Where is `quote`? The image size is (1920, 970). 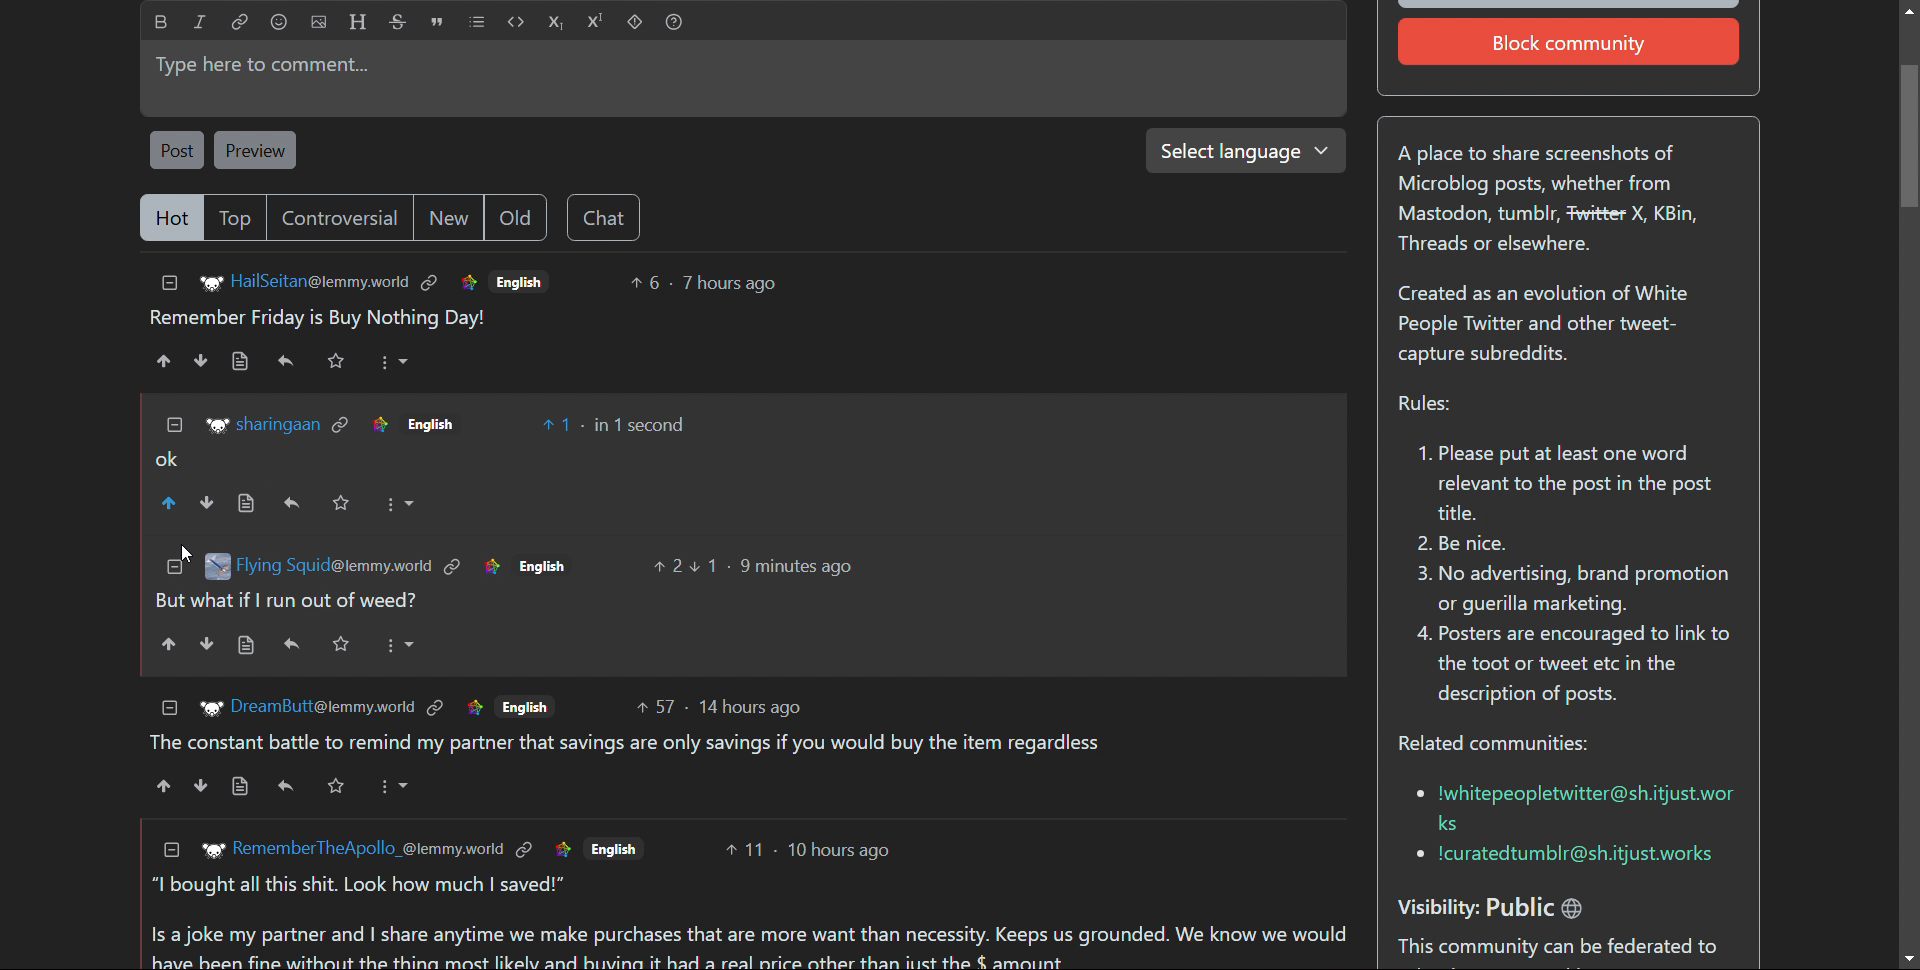 quote is located at coordinates (436, 22).